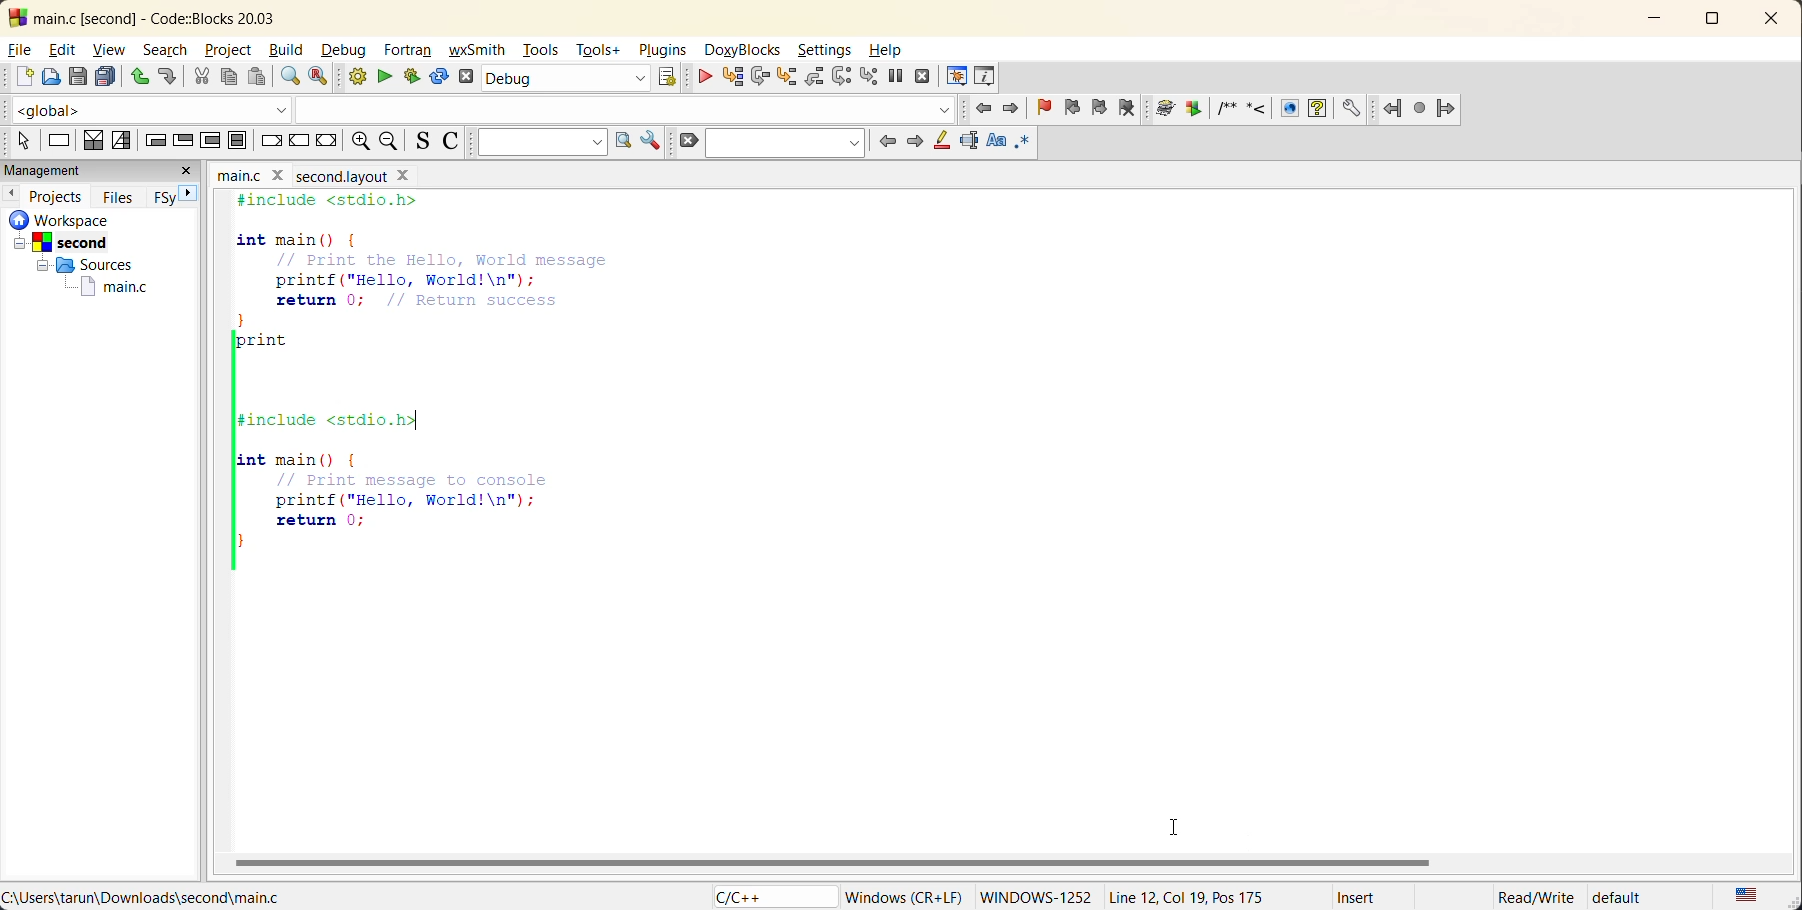  What do you see at coordinates (1447, 109) in the screenshot?
I see `jump forward` at bounding box center [1447, 109].